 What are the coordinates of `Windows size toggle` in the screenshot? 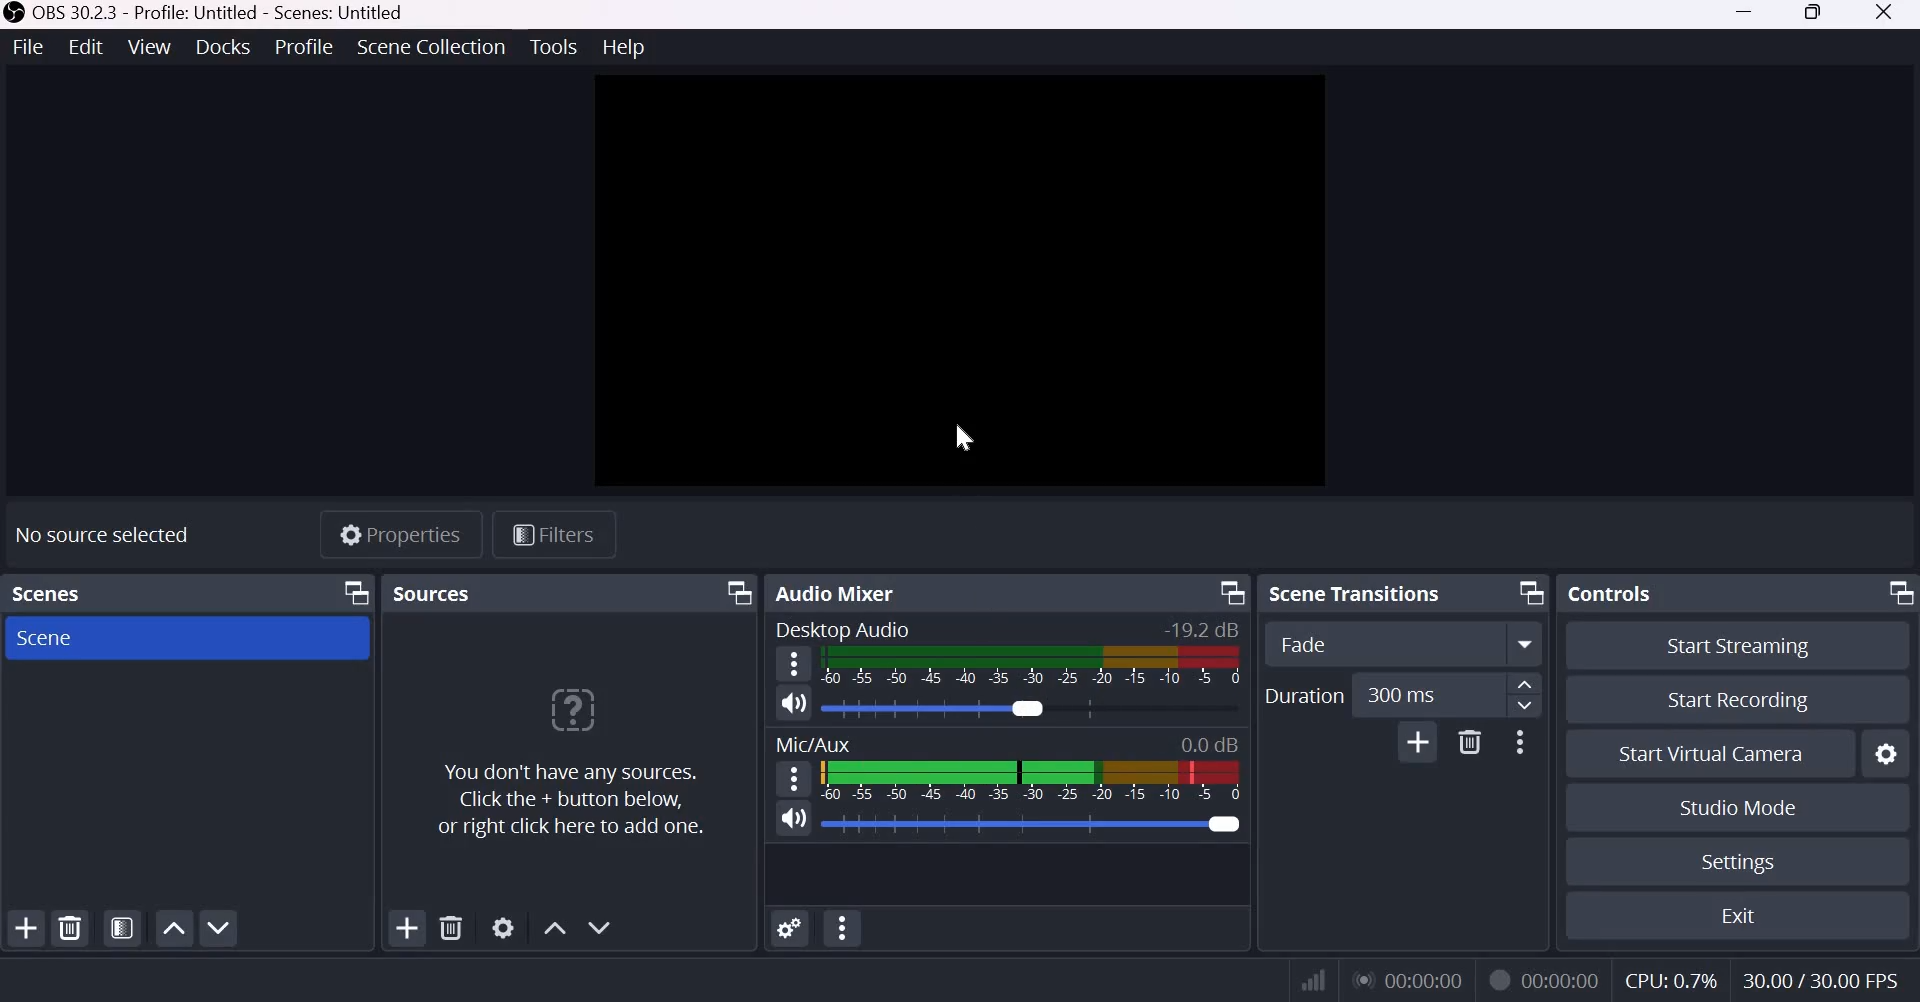 It's located at (1819, 15).